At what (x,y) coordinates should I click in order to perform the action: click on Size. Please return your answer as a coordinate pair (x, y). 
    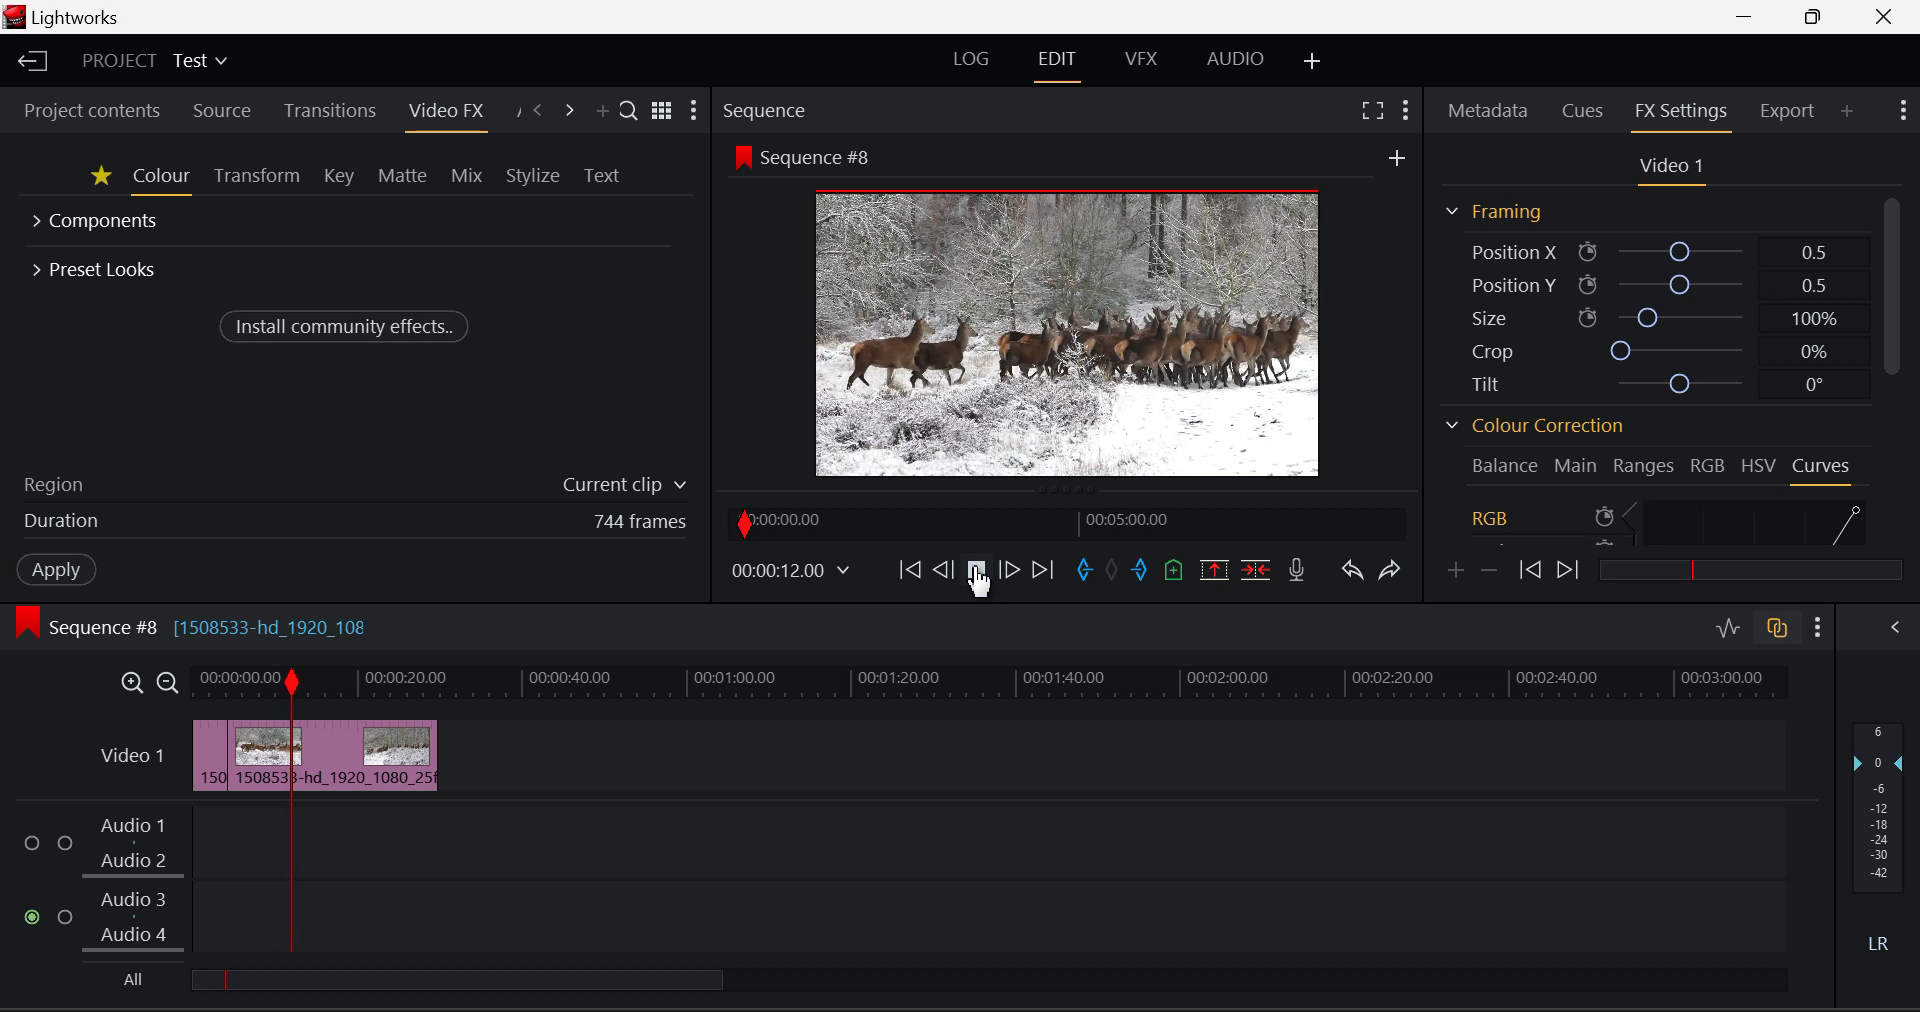
    Looking at the image, I should click on (1649, 317).